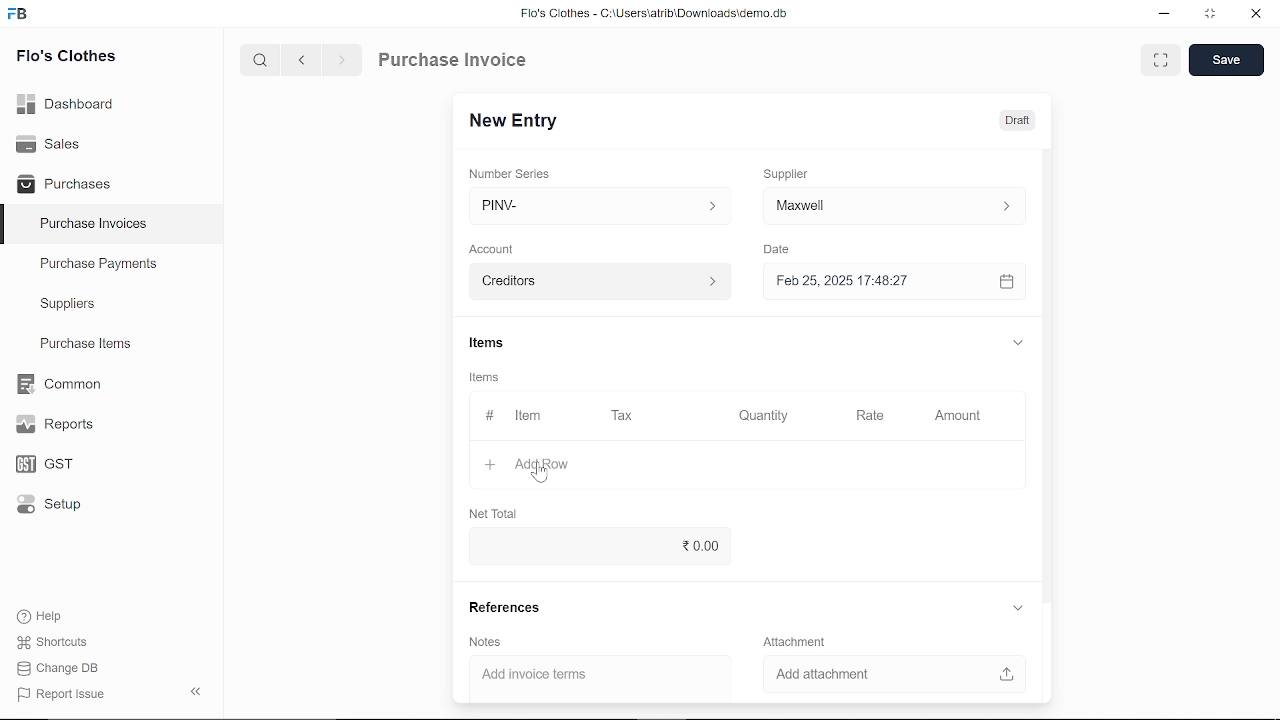 This screenshot has width=1280, height=720. Describe the element at coordinates (956, 414) in the screenshot. I see `Amount` at that location.